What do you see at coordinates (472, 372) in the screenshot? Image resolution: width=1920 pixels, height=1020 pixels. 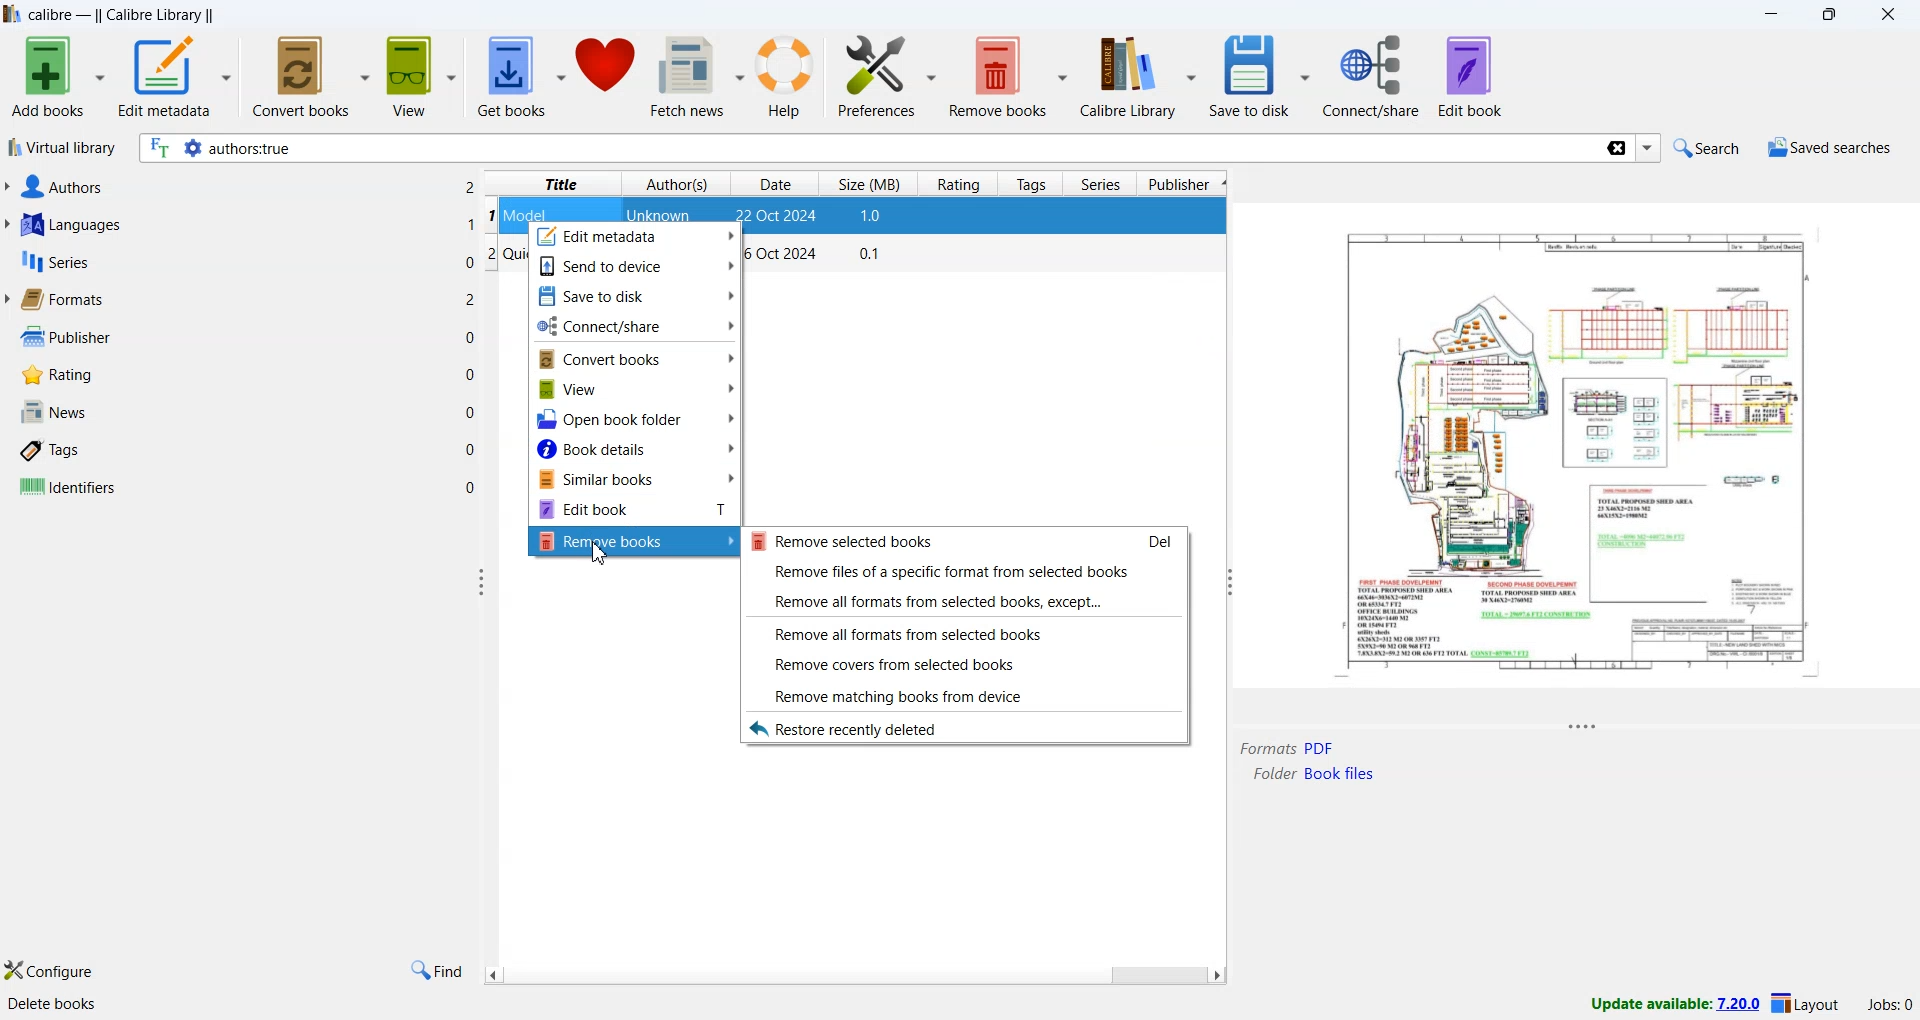 I see `0` at bounding box center [472, 372].